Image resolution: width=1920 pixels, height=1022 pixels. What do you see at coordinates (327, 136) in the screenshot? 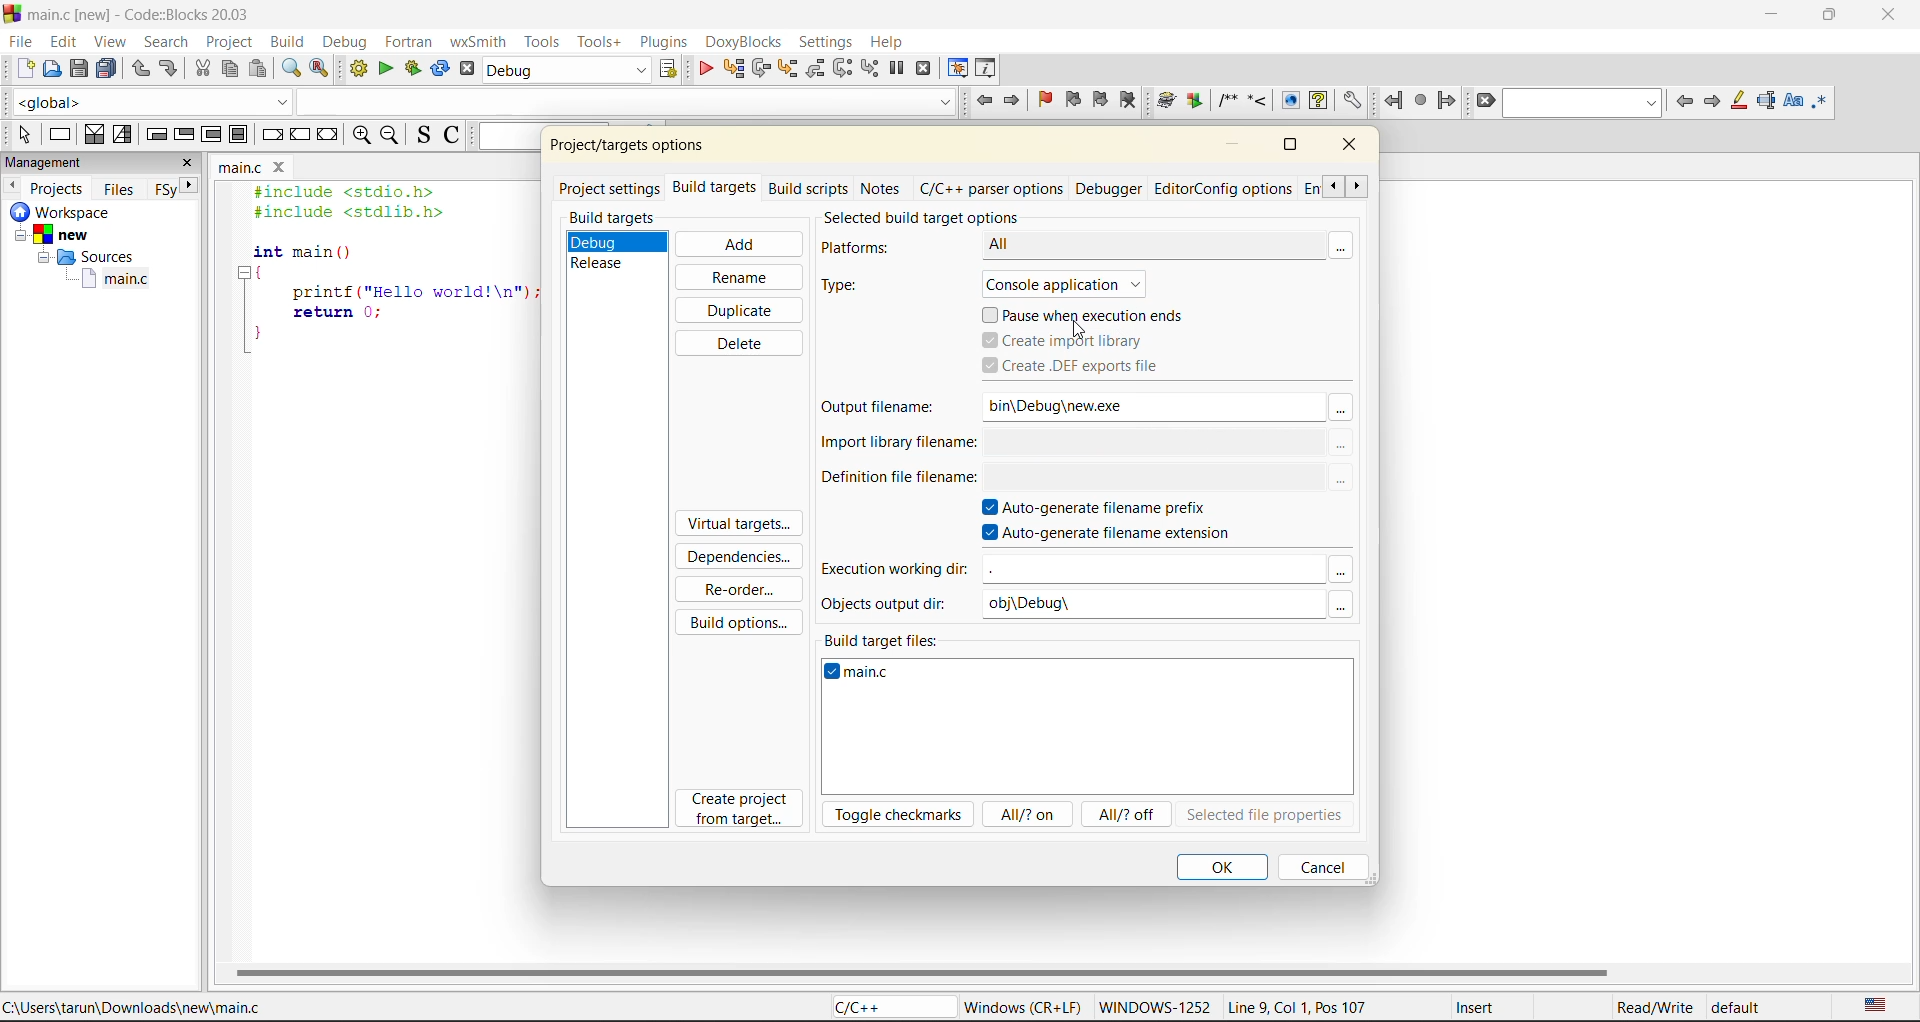
I see `return instruction` at bounding box center [327, 136].